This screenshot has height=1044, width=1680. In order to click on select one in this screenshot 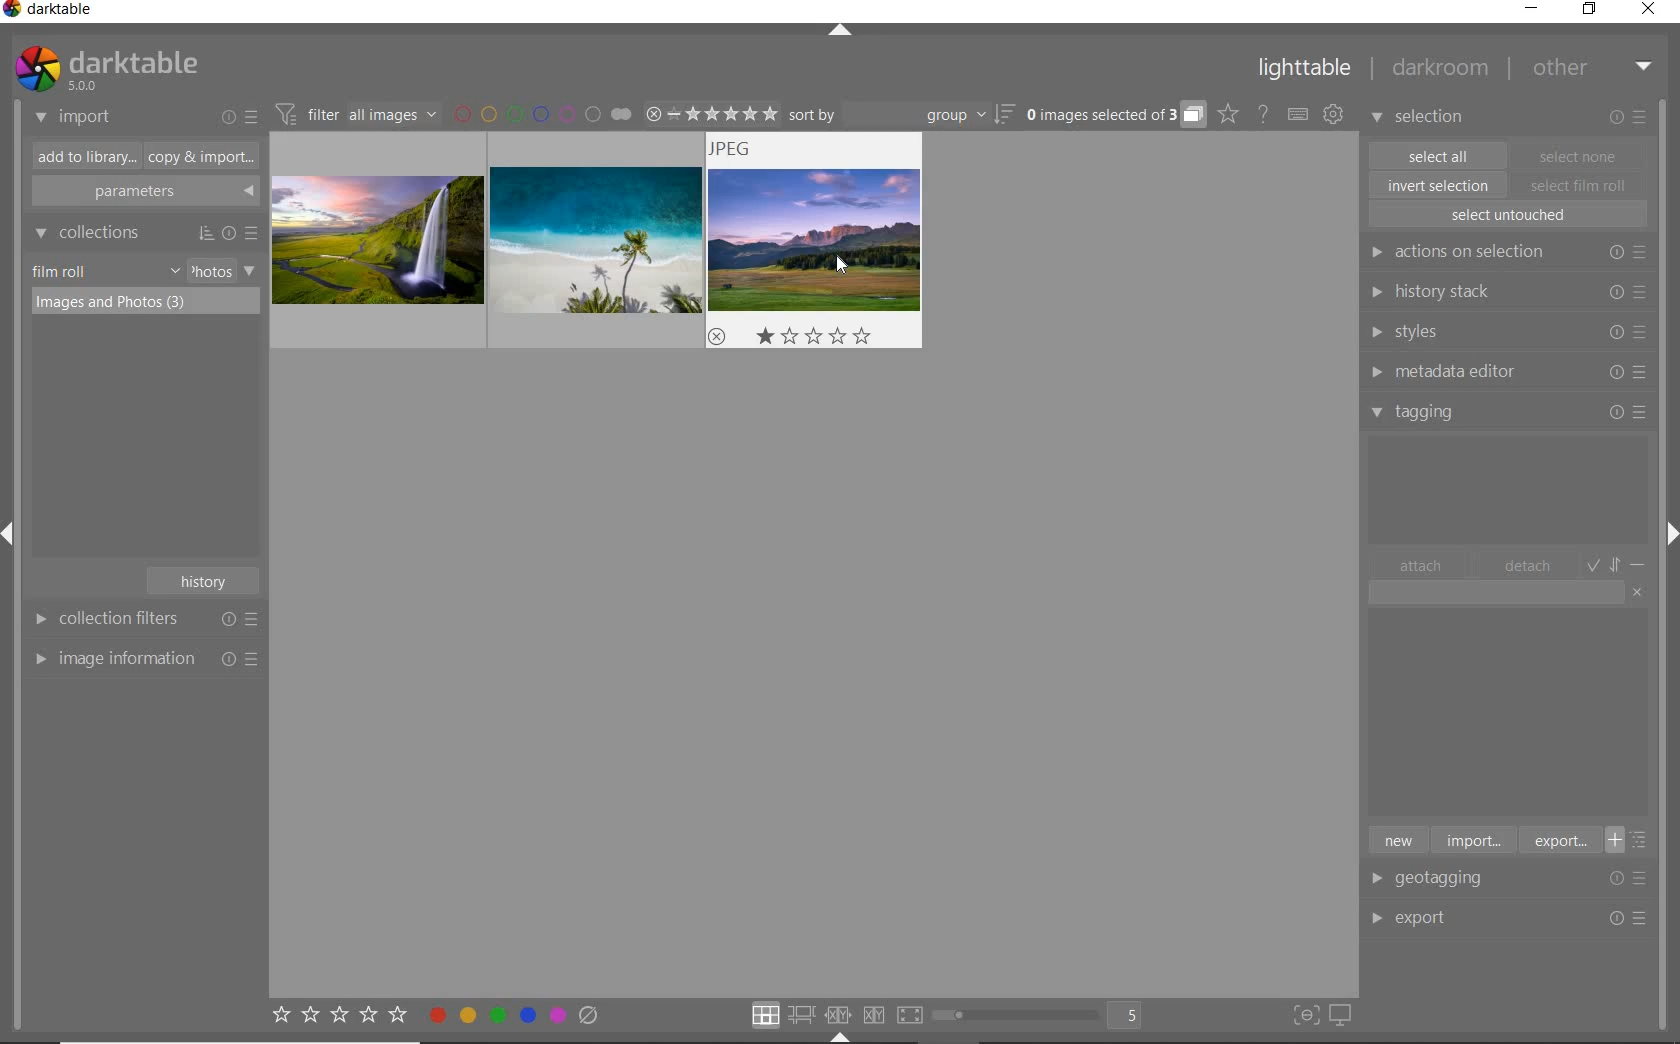, I will do `click(1578, 155)`.